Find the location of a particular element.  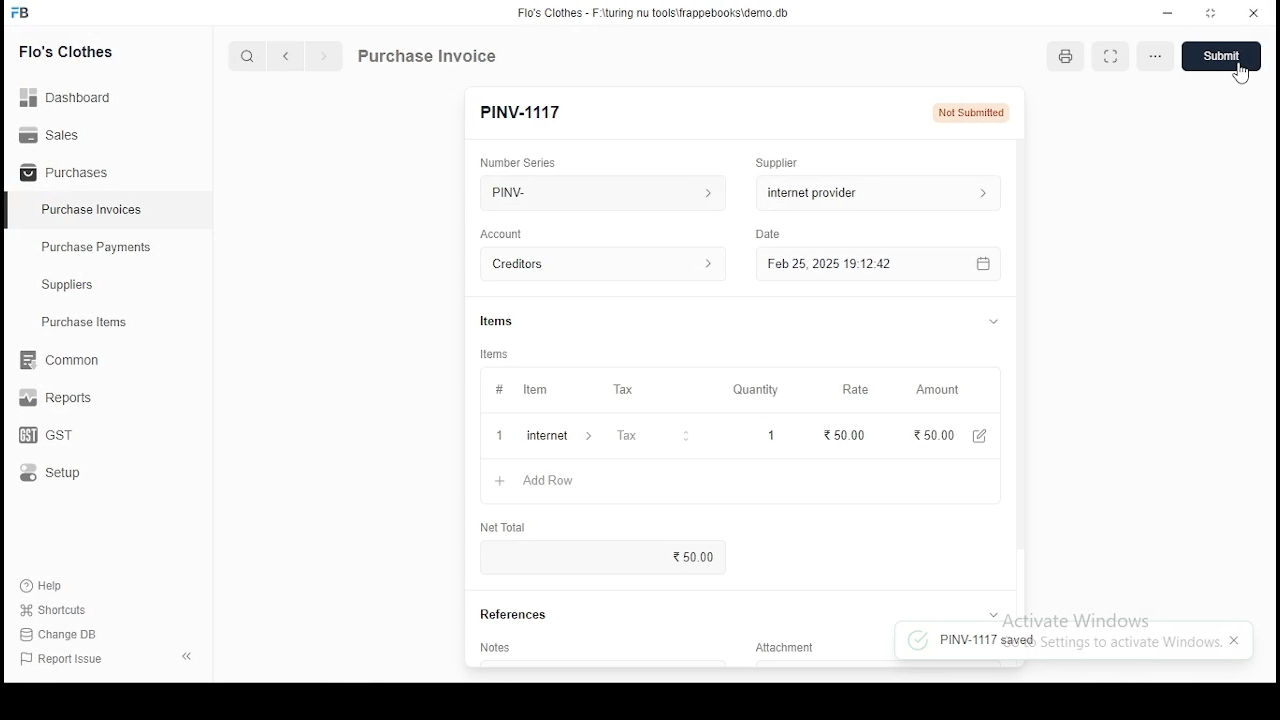

previous is located at coordinates (287, 57).